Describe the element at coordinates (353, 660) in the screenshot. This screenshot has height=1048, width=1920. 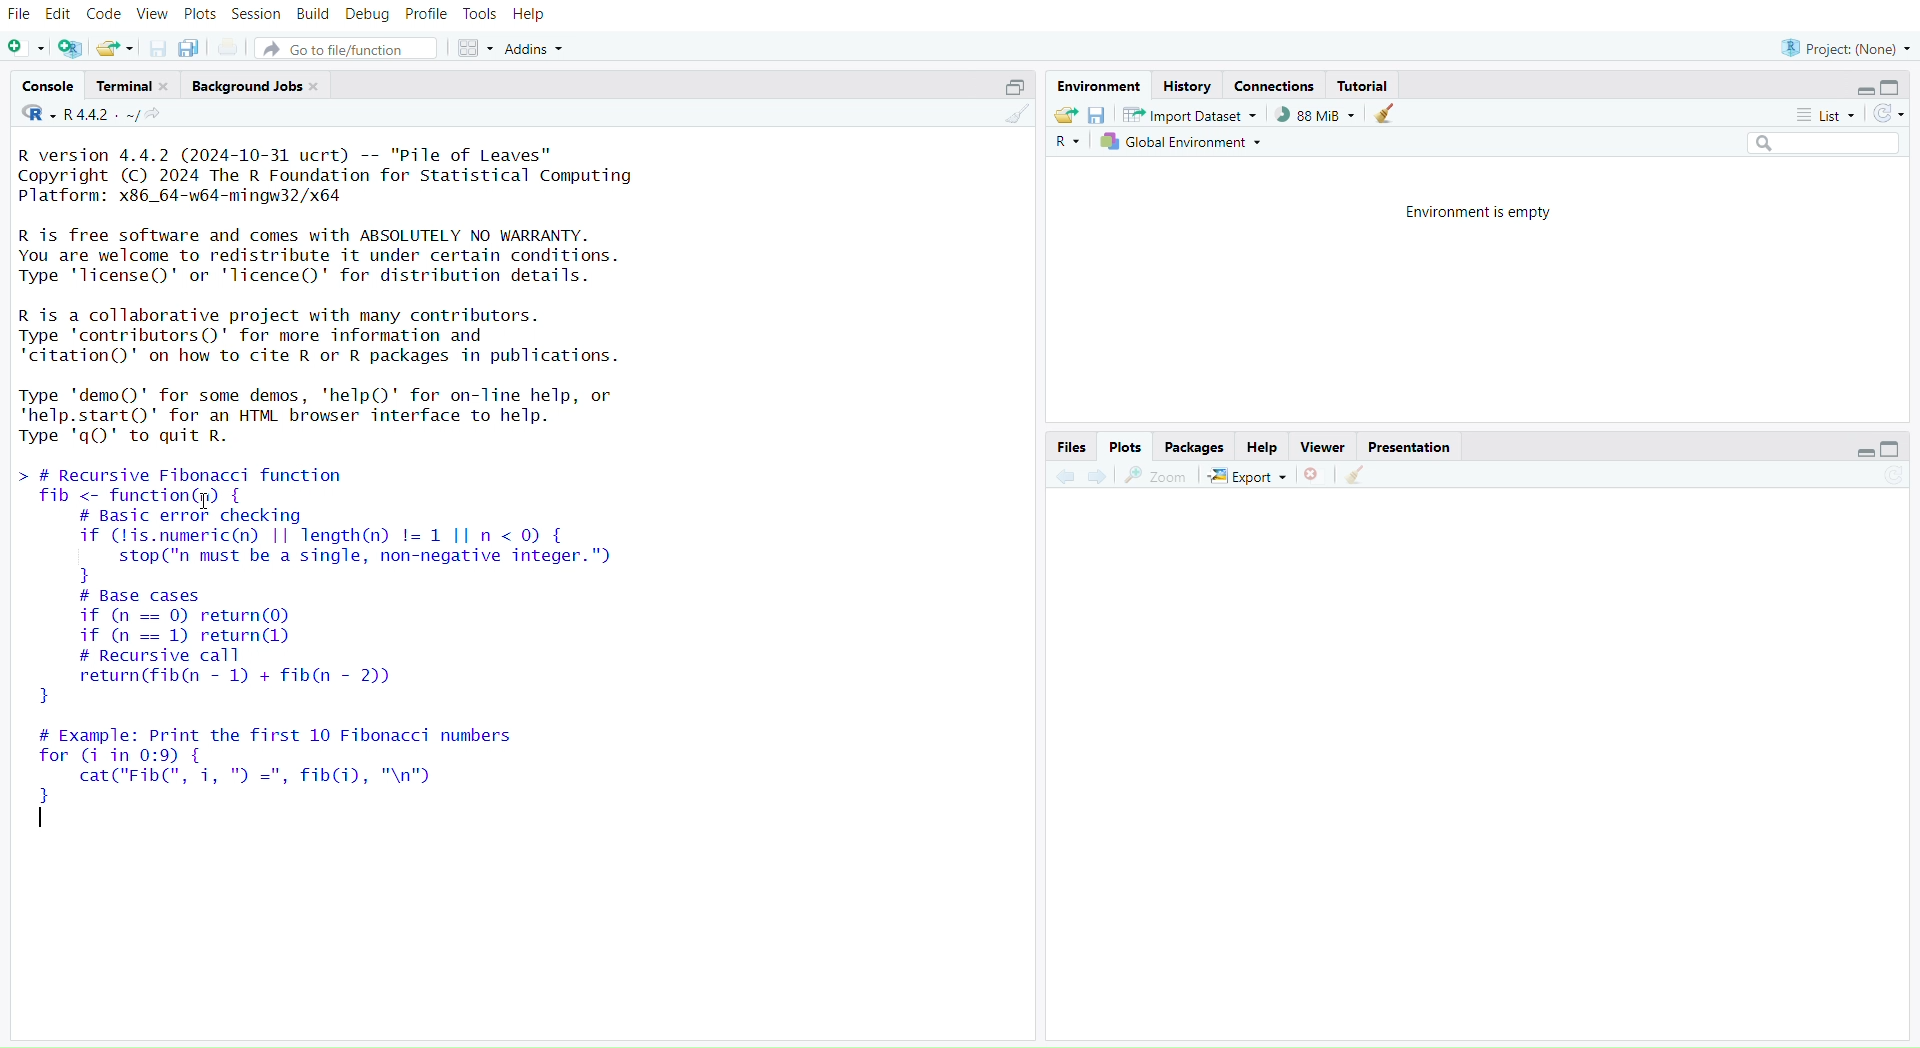
I see `> # Recursive Fibonacci function fib <- function(p) {# Basic error checking if (! is.numeric(n) || length) t= 1 I n <0) {stop("n must be a single, non-negative integer.")¥# Base cases if (n == 0) return(0)if (n == 1) return(l)# Recursive call return(fib(n - 1) + fib(n - 2))}# Example: Print the first 10 Fibonacci numbers for (i in 0:9) {cat("Fib(", i, " =", fib), "n}` at that location.